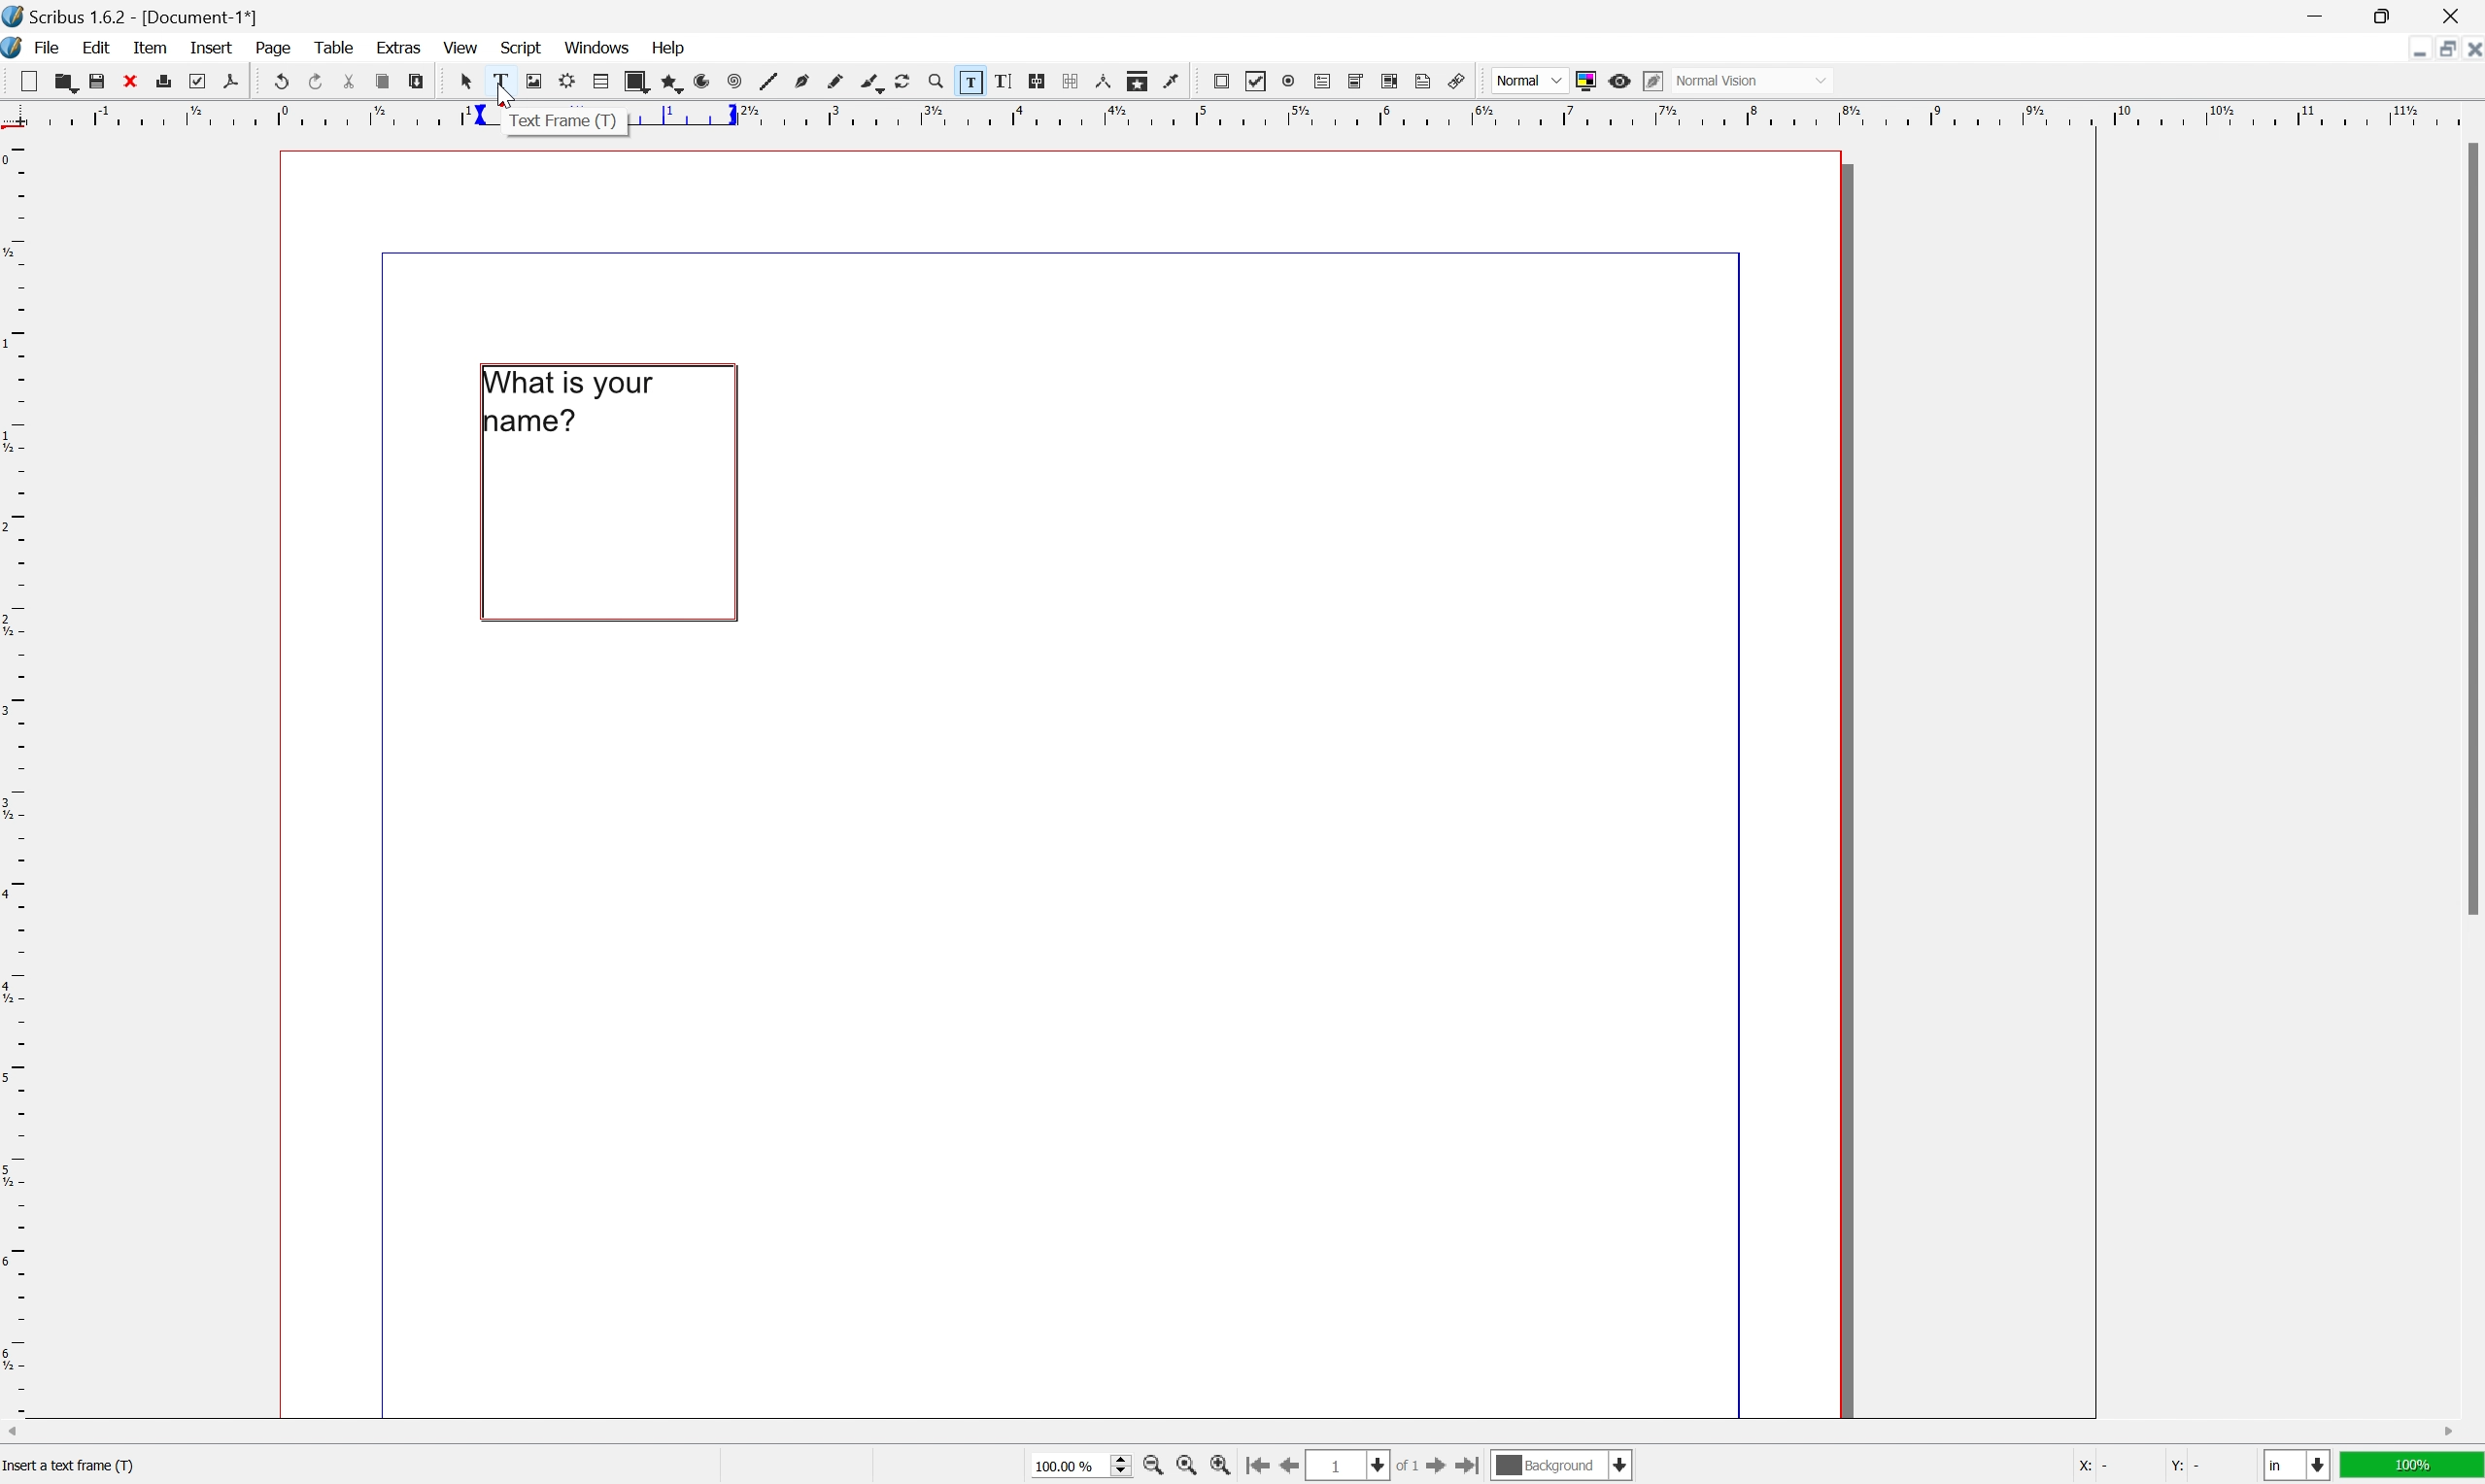 The width and height of the screenshot is (2485, 1484). What do you see at coordinates (1103, 81) in the screenshot?
I see `measurements` at bounding box center [1103, 81].